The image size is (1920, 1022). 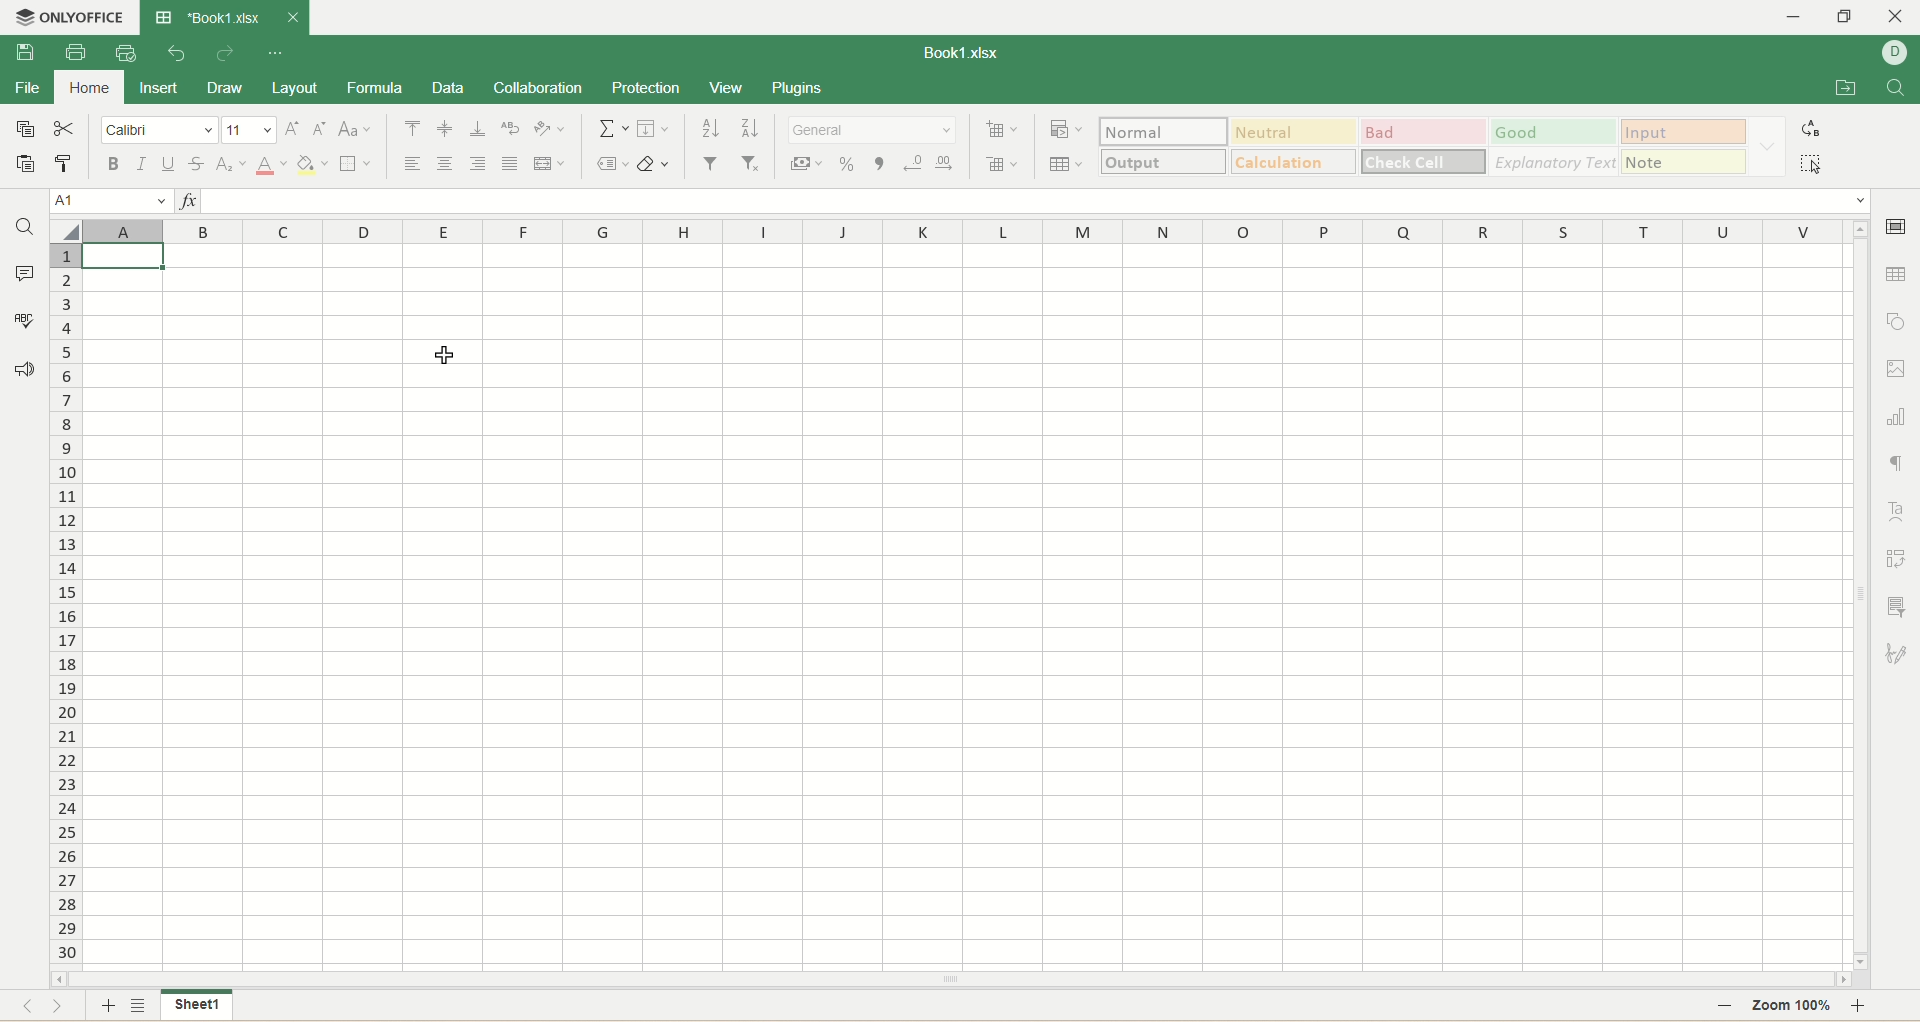 What do you see at coordinates (1726, 1007) in the screenshot?
I see `zoom out` at bounding box center [1726, 1007].